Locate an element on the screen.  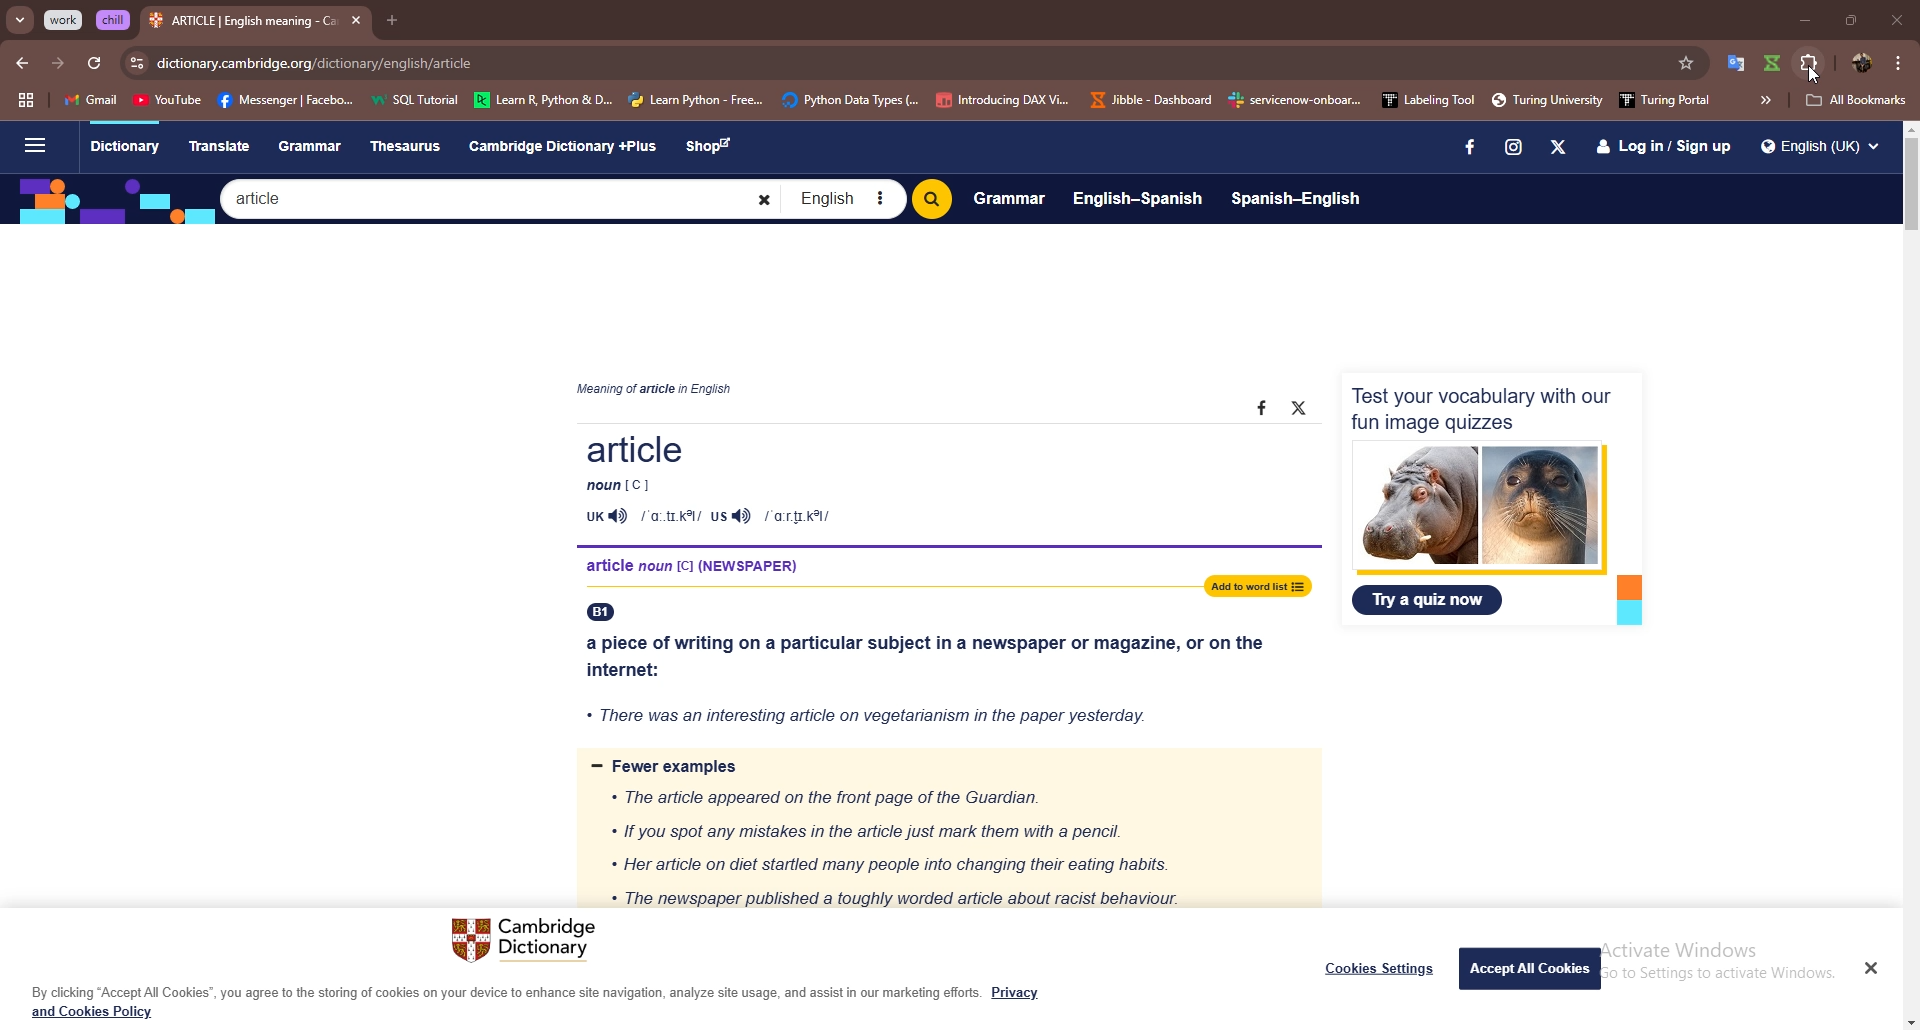
back is located at coordinates (22, 63).